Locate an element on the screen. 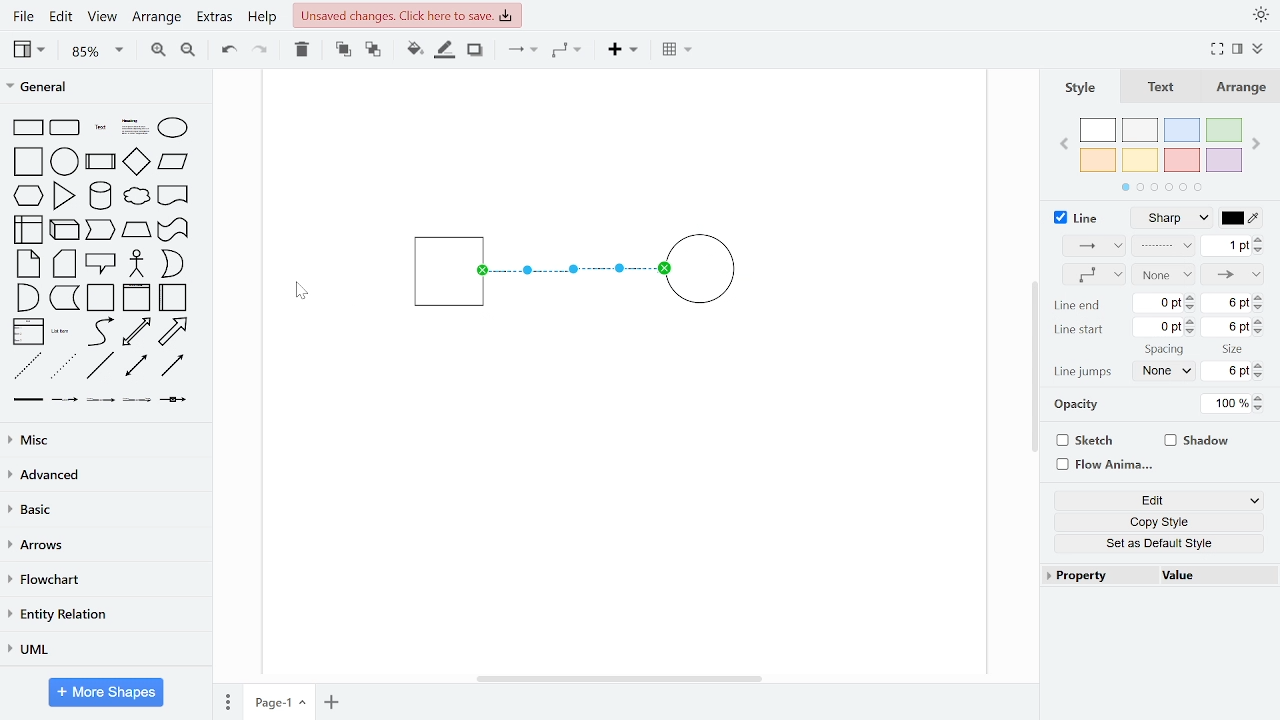  curve is located at coordinates (101, 331).